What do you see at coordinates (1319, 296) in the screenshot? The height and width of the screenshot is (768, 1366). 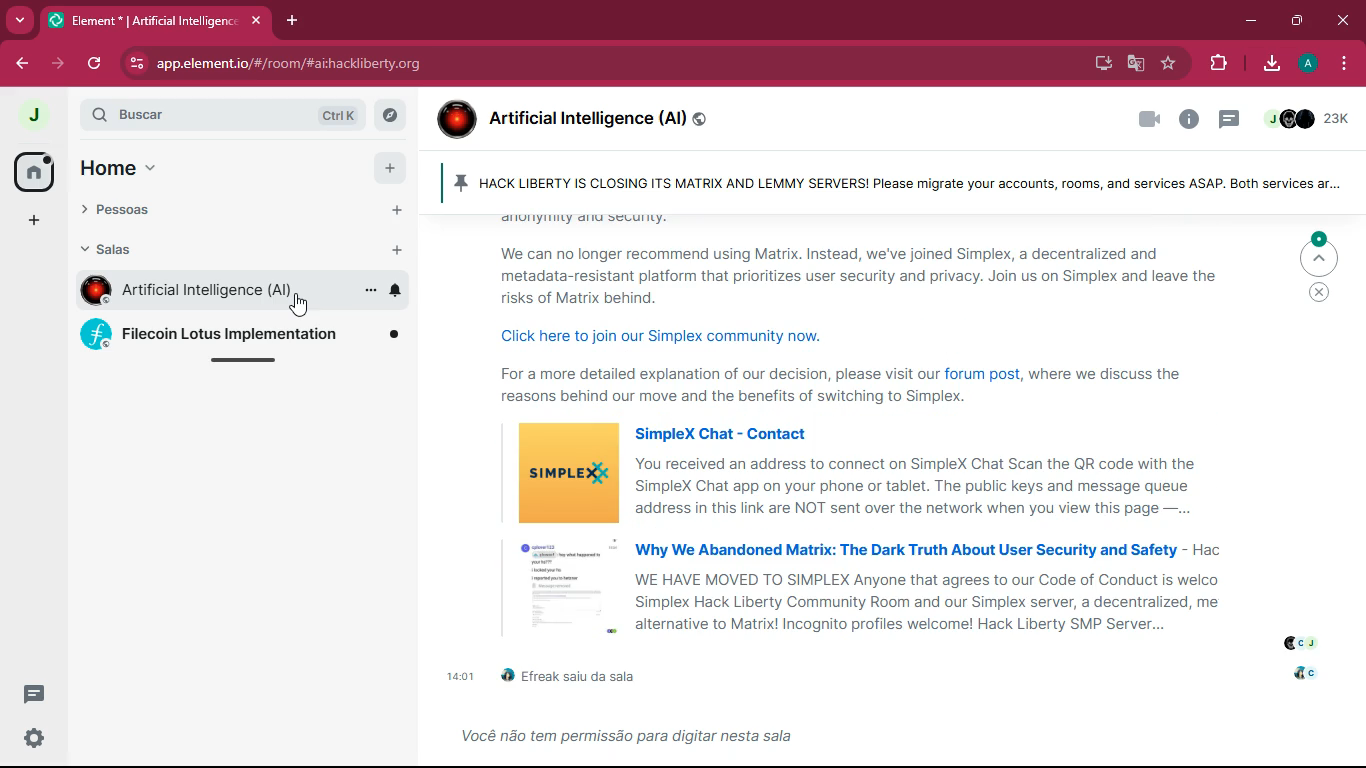 I see `cancel` at bounding box center [1319, 296].